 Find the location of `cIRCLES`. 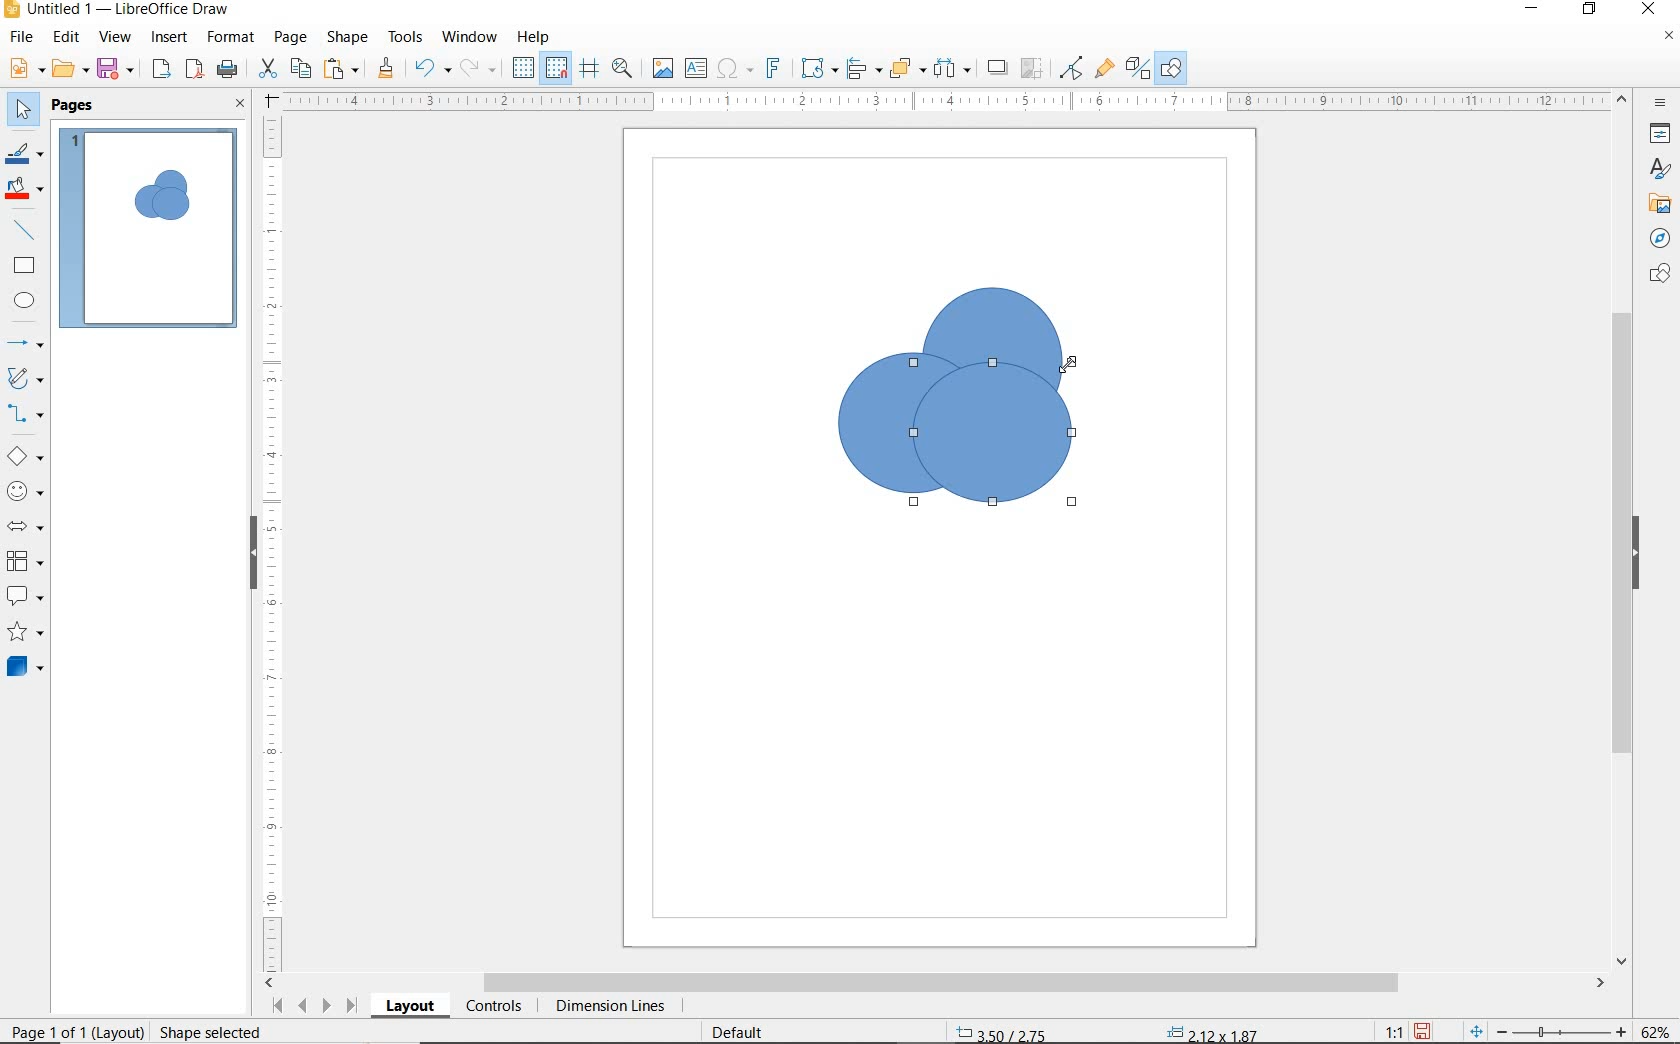

cIRCLES is located at coordinates (979, 401).